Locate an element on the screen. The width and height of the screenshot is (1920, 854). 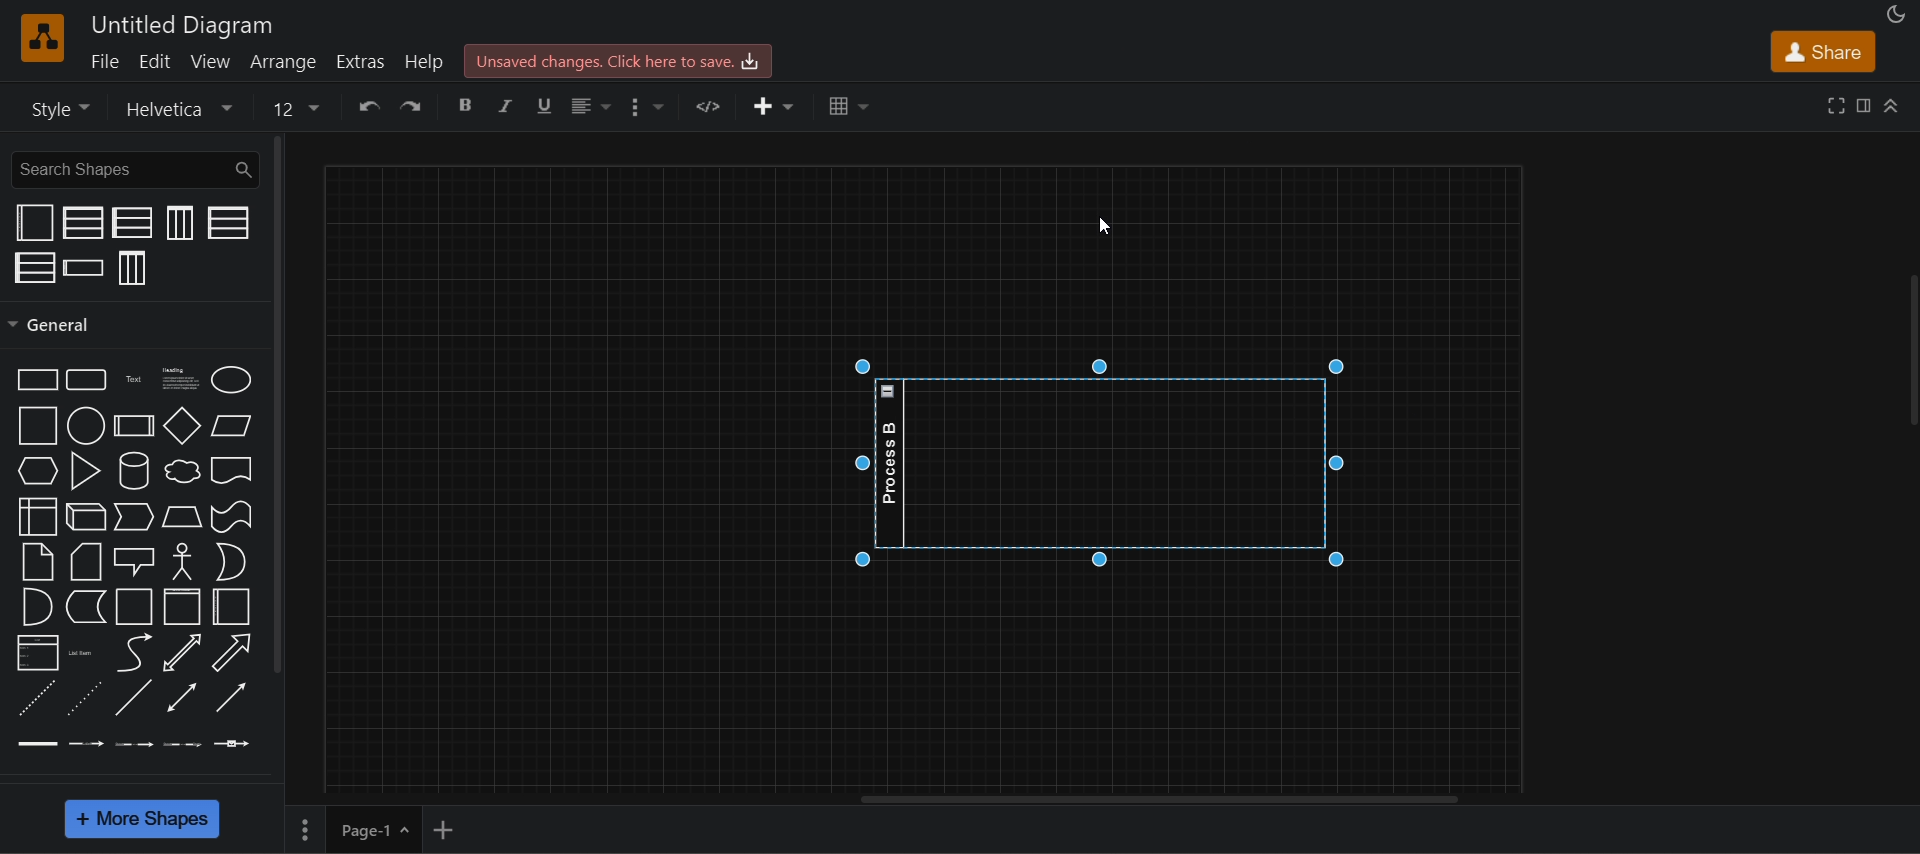
horizontal container is located at coordinates (231, 606).